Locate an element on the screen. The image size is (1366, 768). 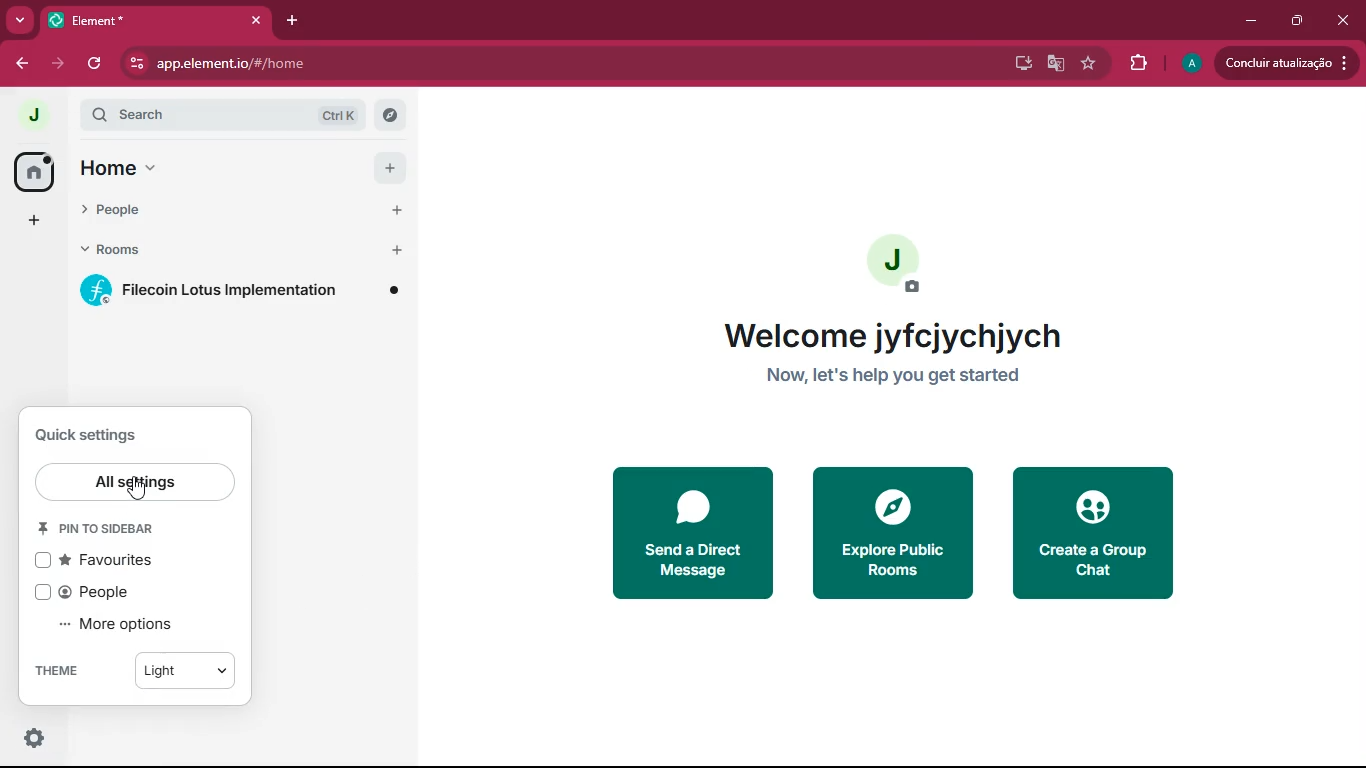
google translate is located at coordinates (1054, 64).